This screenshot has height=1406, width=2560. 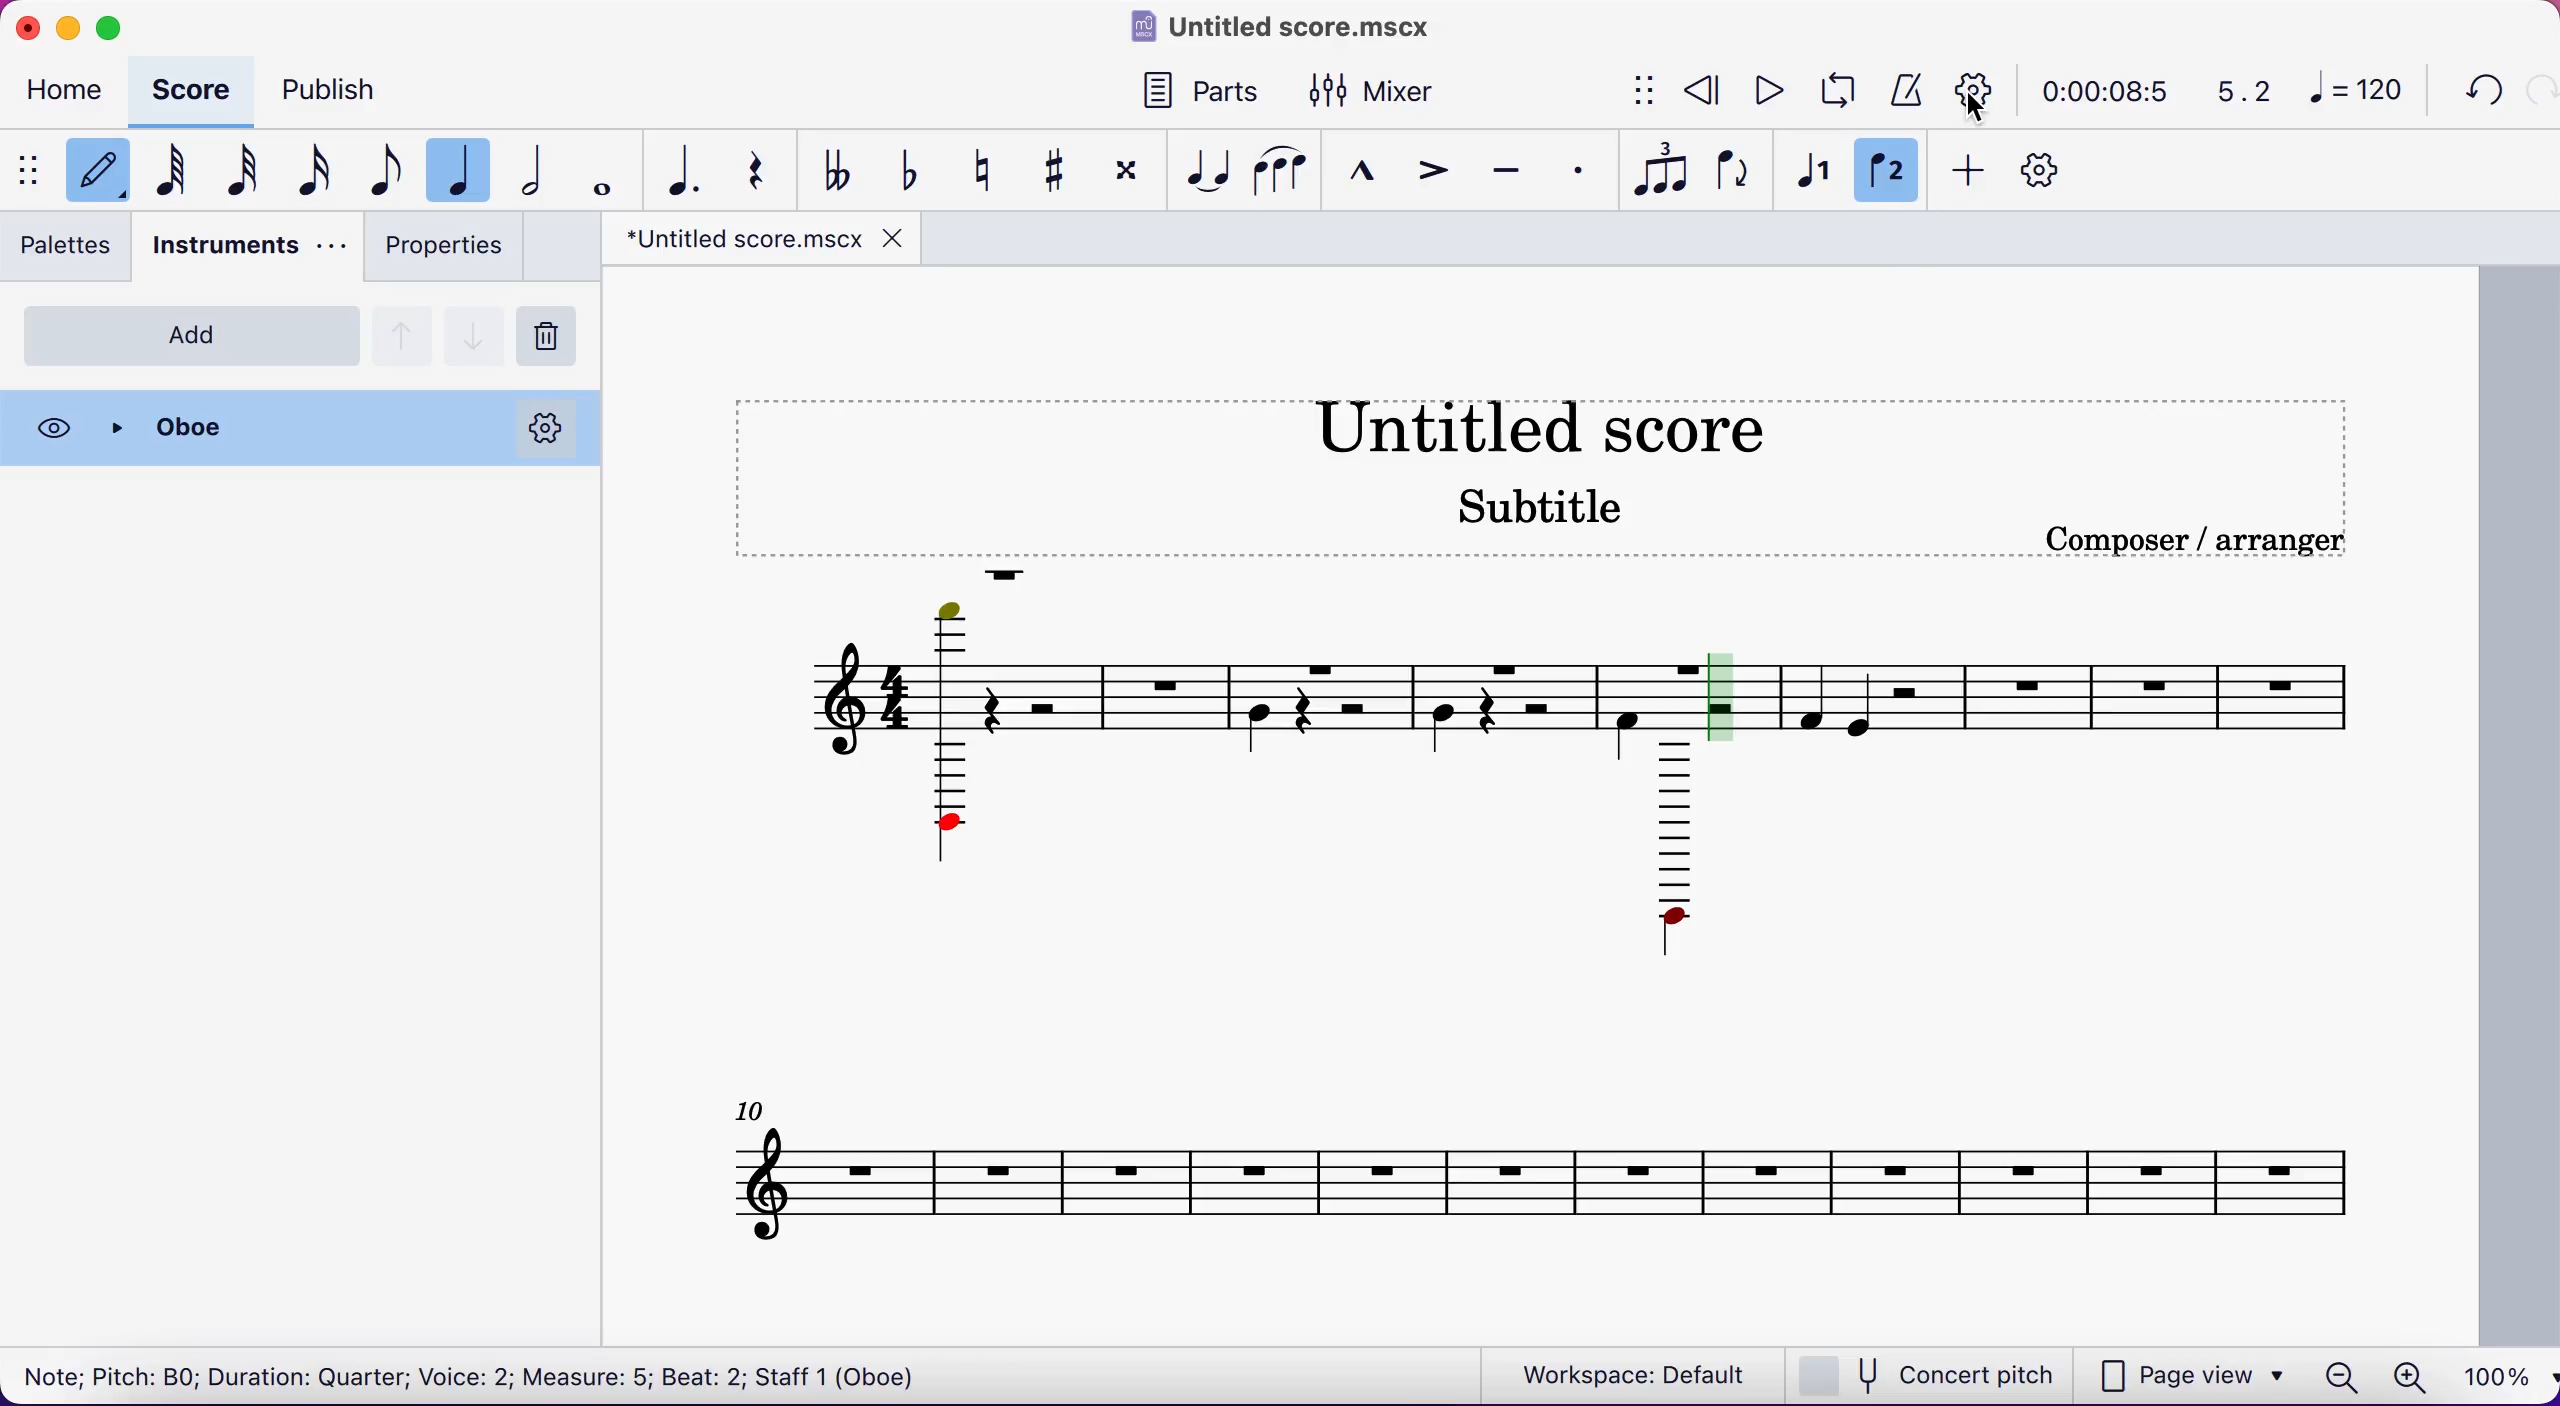 What do you see at coordinates (1971, 174) in the screenshot?
I see `add` at bounding box center [1971, 174].